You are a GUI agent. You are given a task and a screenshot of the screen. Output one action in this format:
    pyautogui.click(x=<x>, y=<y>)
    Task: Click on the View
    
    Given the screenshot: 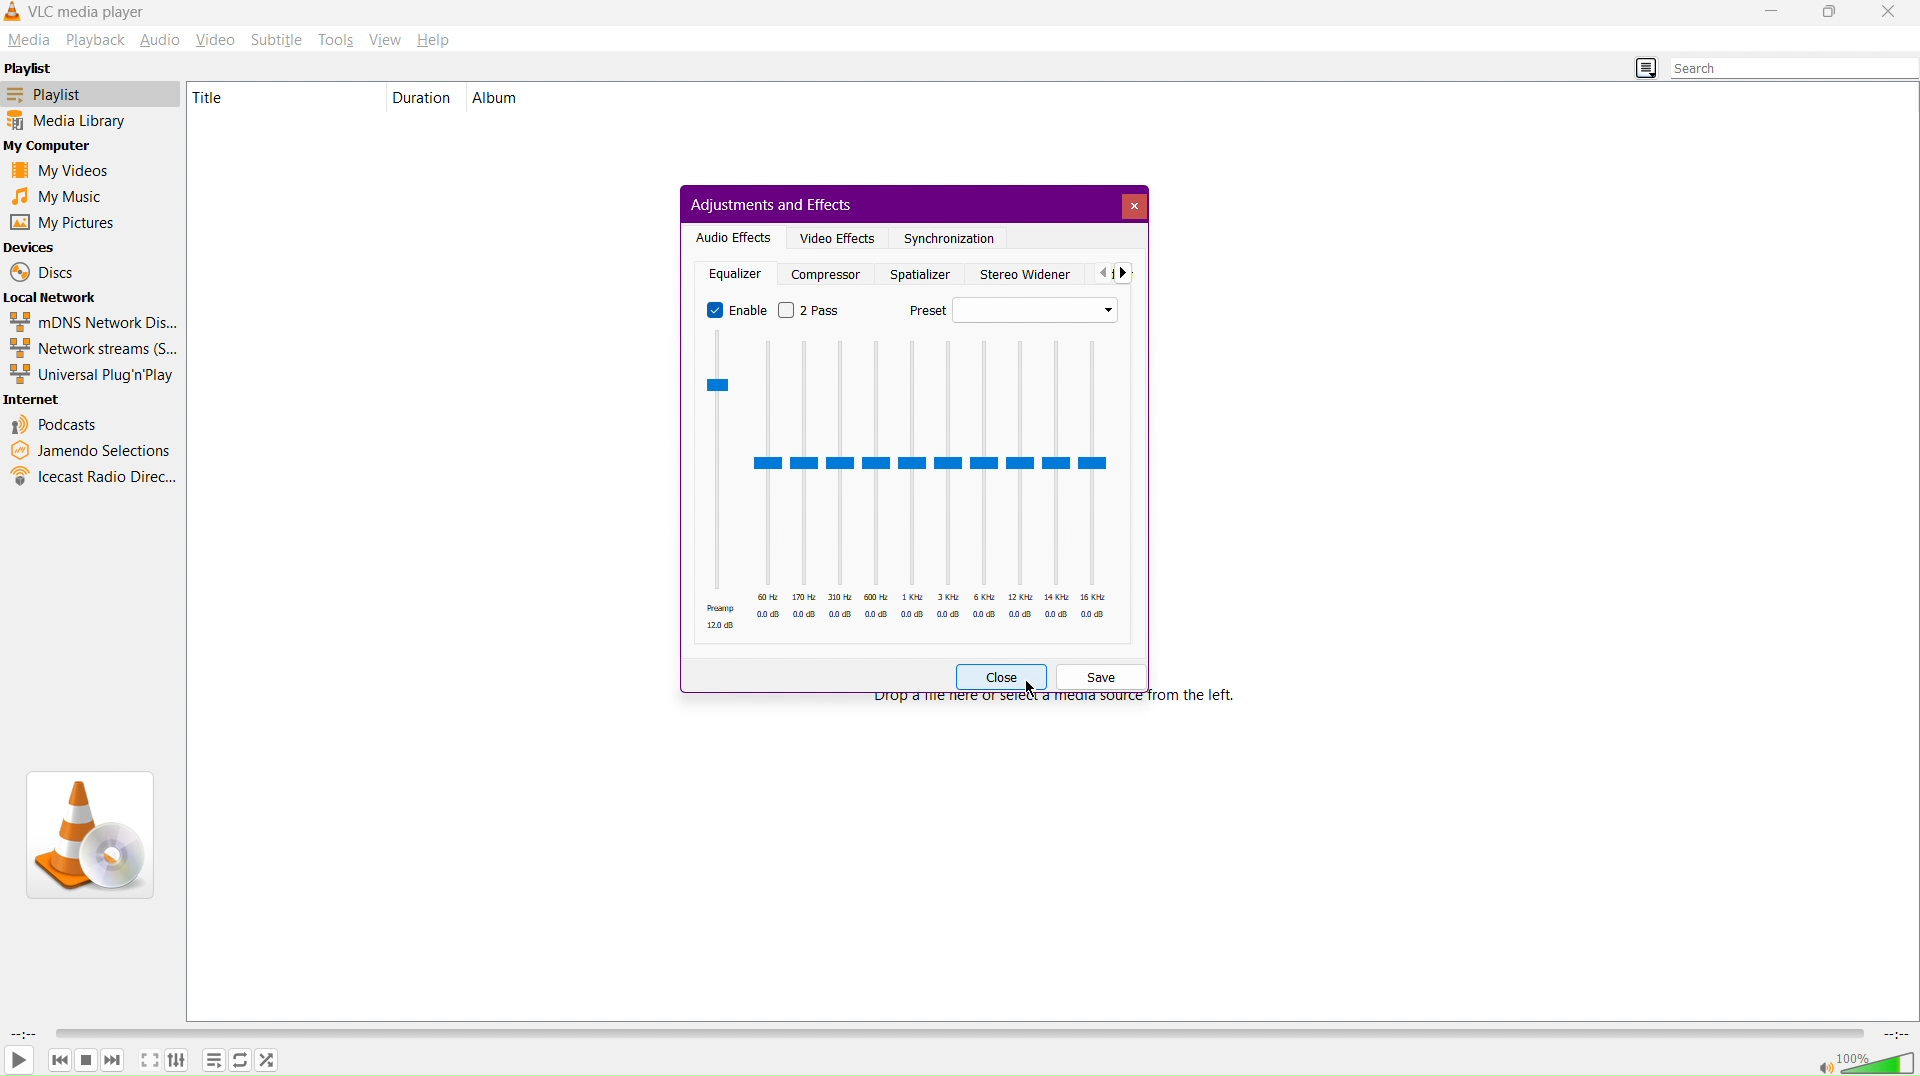 What is the action you would take?
    pyautogui.click(x=387, y=38)
    